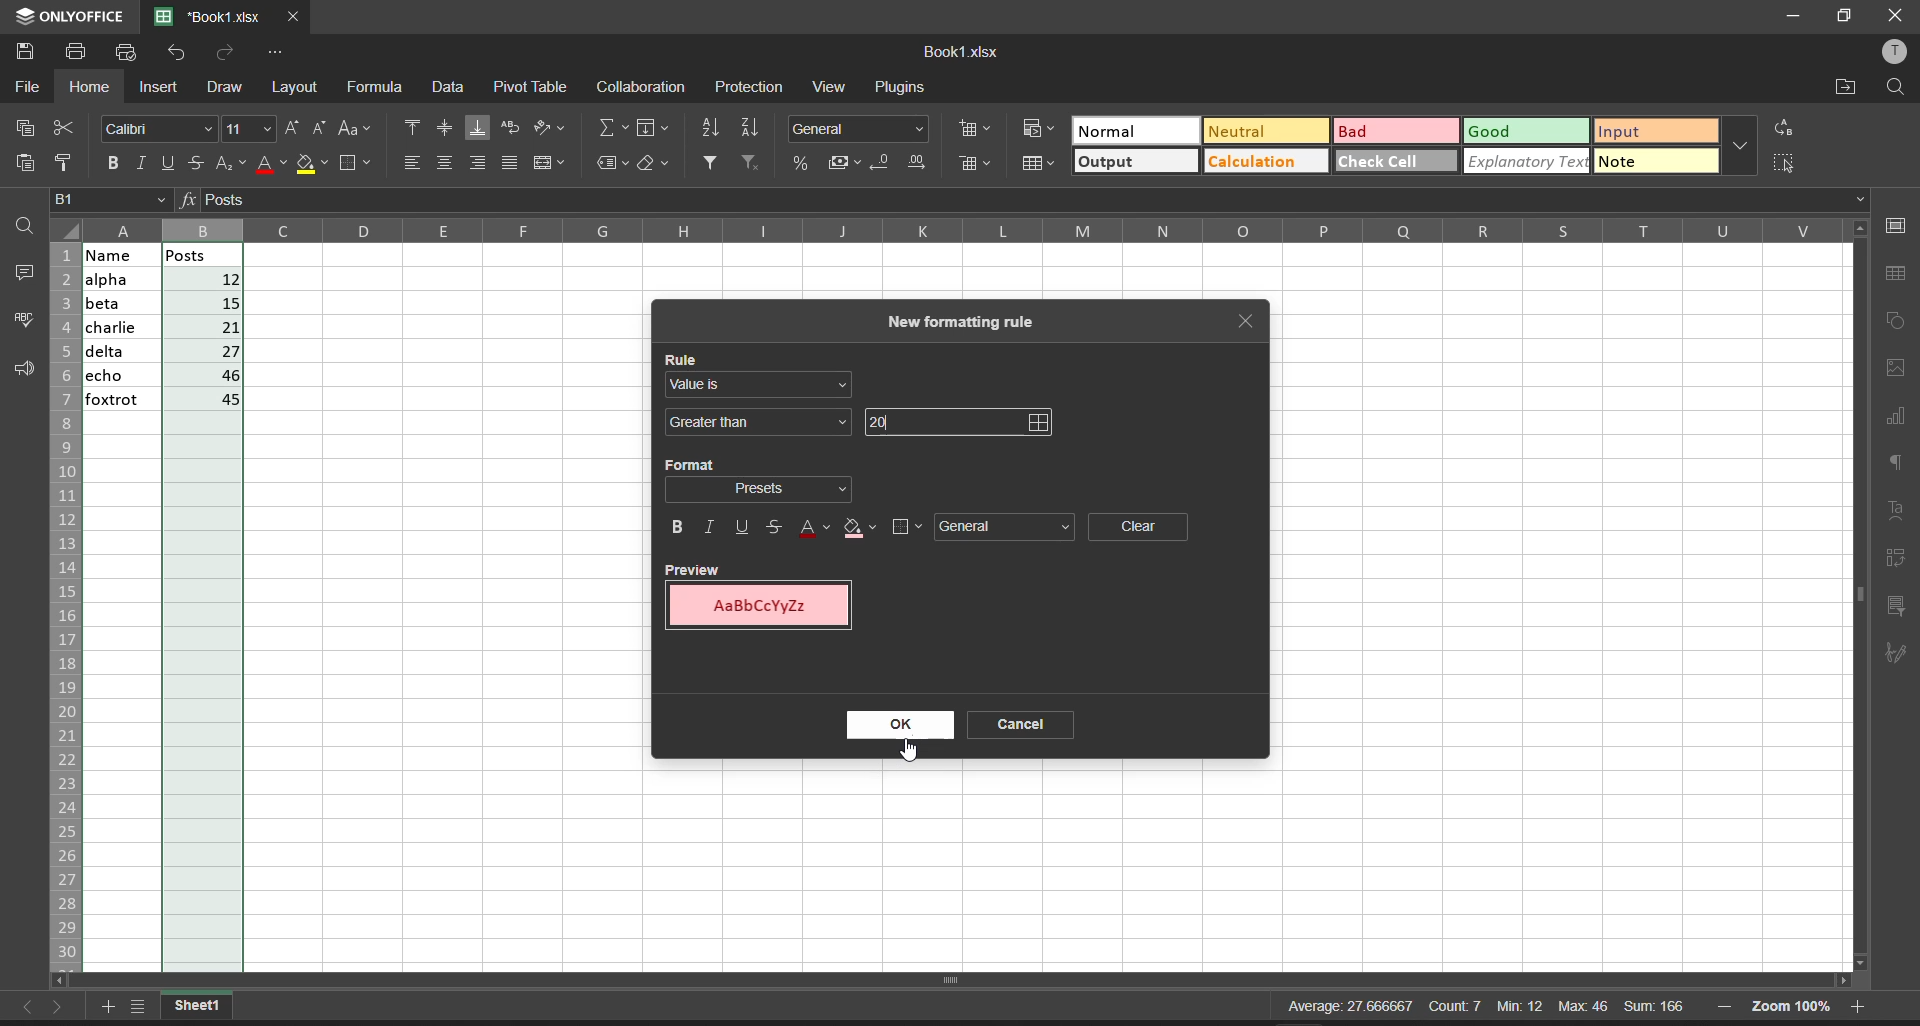 The width and height of the screenshot is (1920, 1026). What do you see at coordinates (534, 86) in the screenshot?
I see `pivot table` at bounding box center [534, 86].